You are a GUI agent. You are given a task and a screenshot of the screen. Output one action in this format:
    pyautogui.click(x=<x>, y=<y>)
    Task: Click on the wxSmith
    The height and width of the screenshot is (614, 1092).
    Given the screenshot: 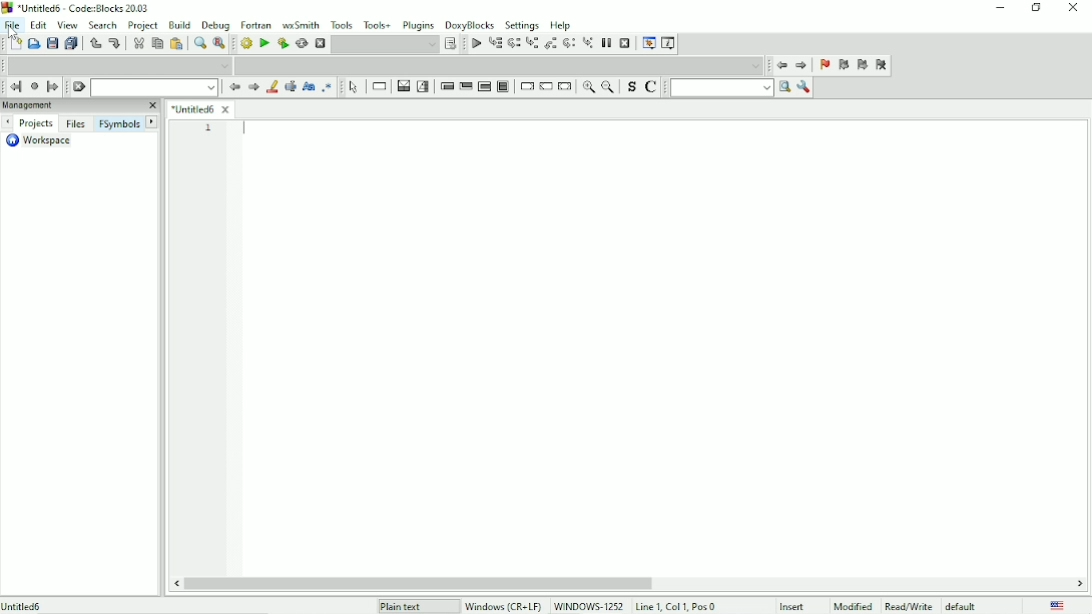 What is the action you would take?
    pyautogui.click(x=299, y=24)
    